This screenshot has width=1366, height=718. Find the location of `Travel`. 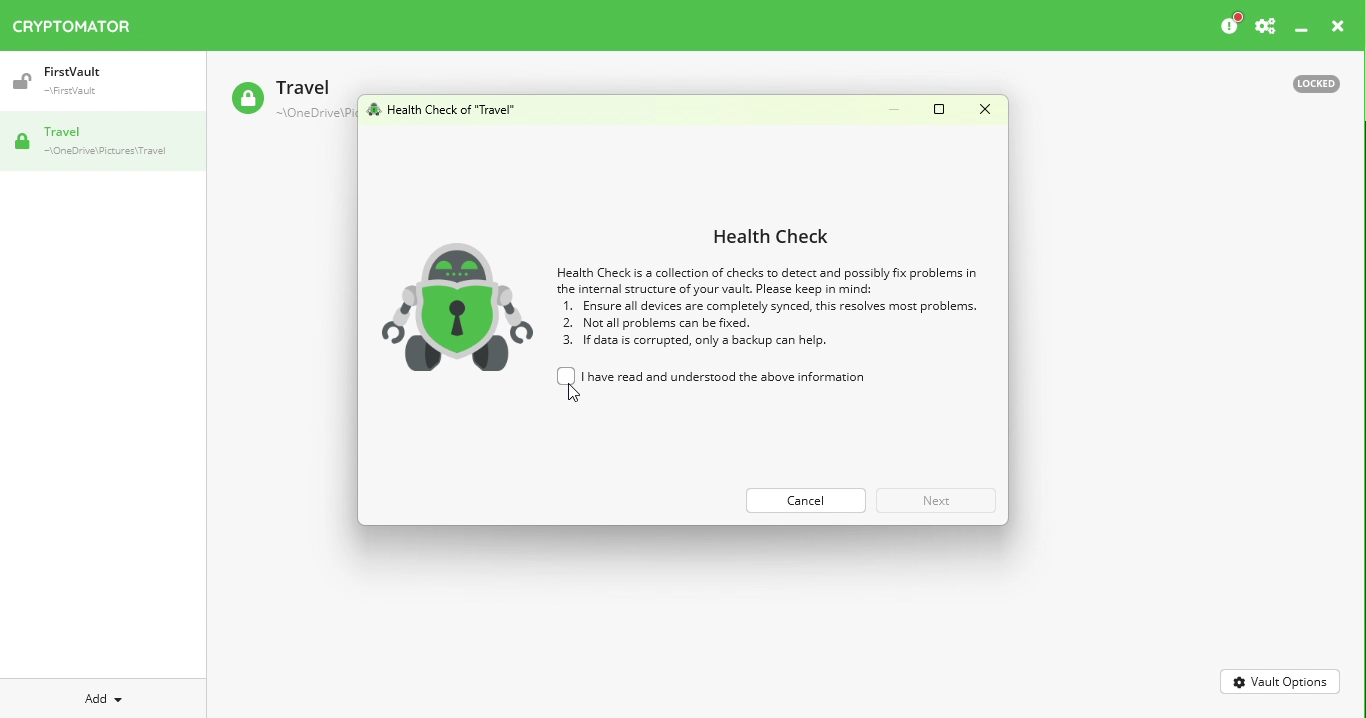

Travel is located at coordinates (289, 101).